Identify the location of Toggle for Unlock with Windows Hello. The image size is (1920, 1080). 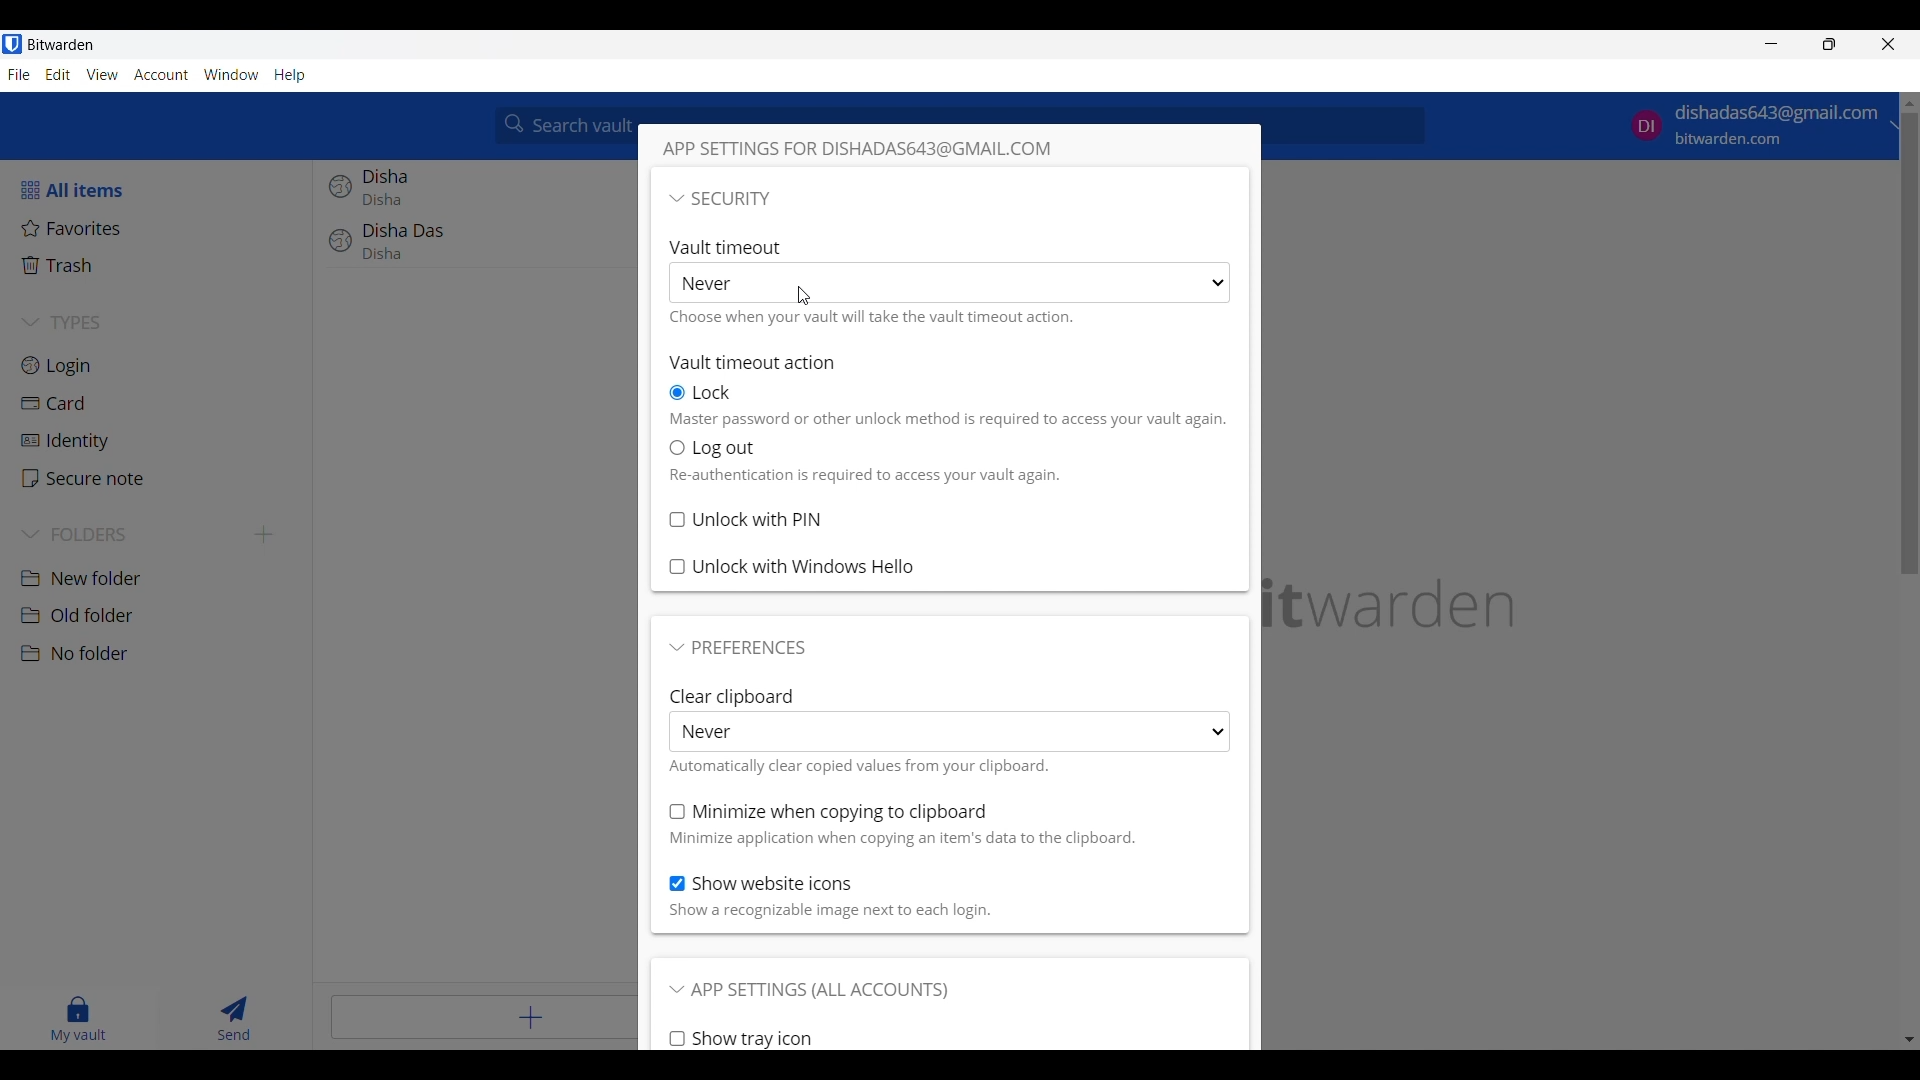
(793, 567).